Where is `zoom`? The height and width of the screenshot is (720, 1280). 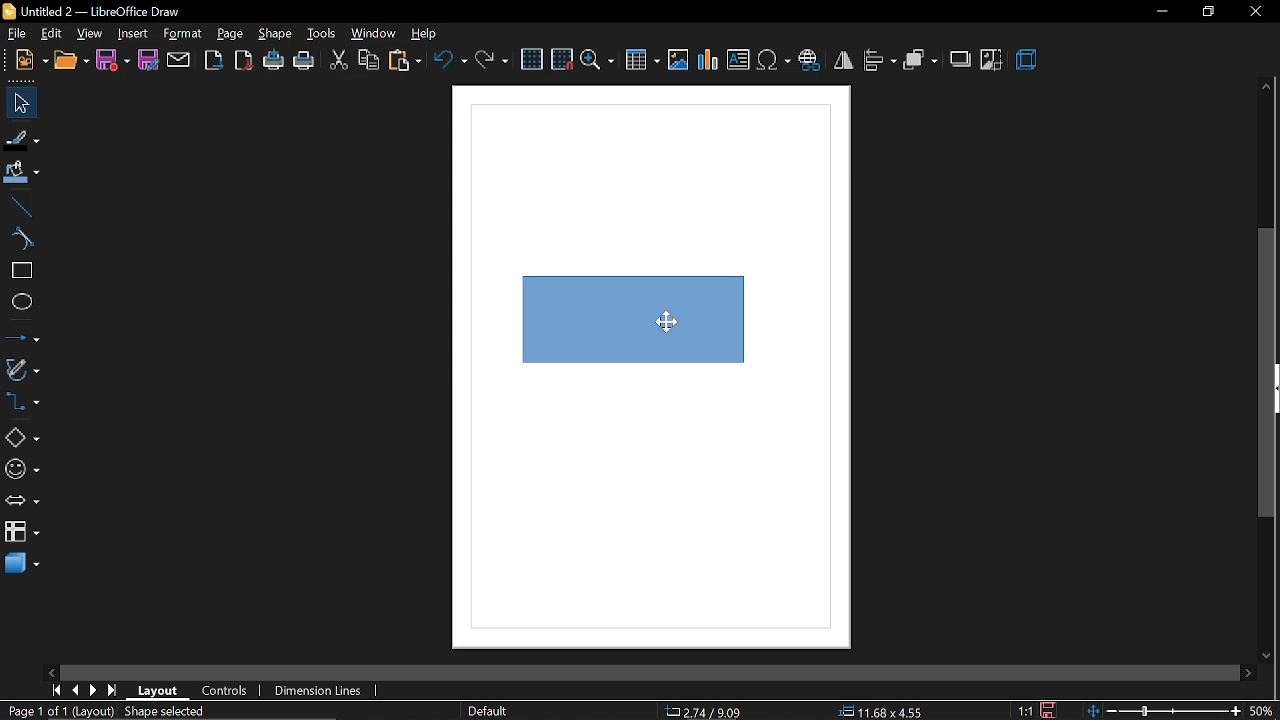 zoom is located at coordinates (599, 62).